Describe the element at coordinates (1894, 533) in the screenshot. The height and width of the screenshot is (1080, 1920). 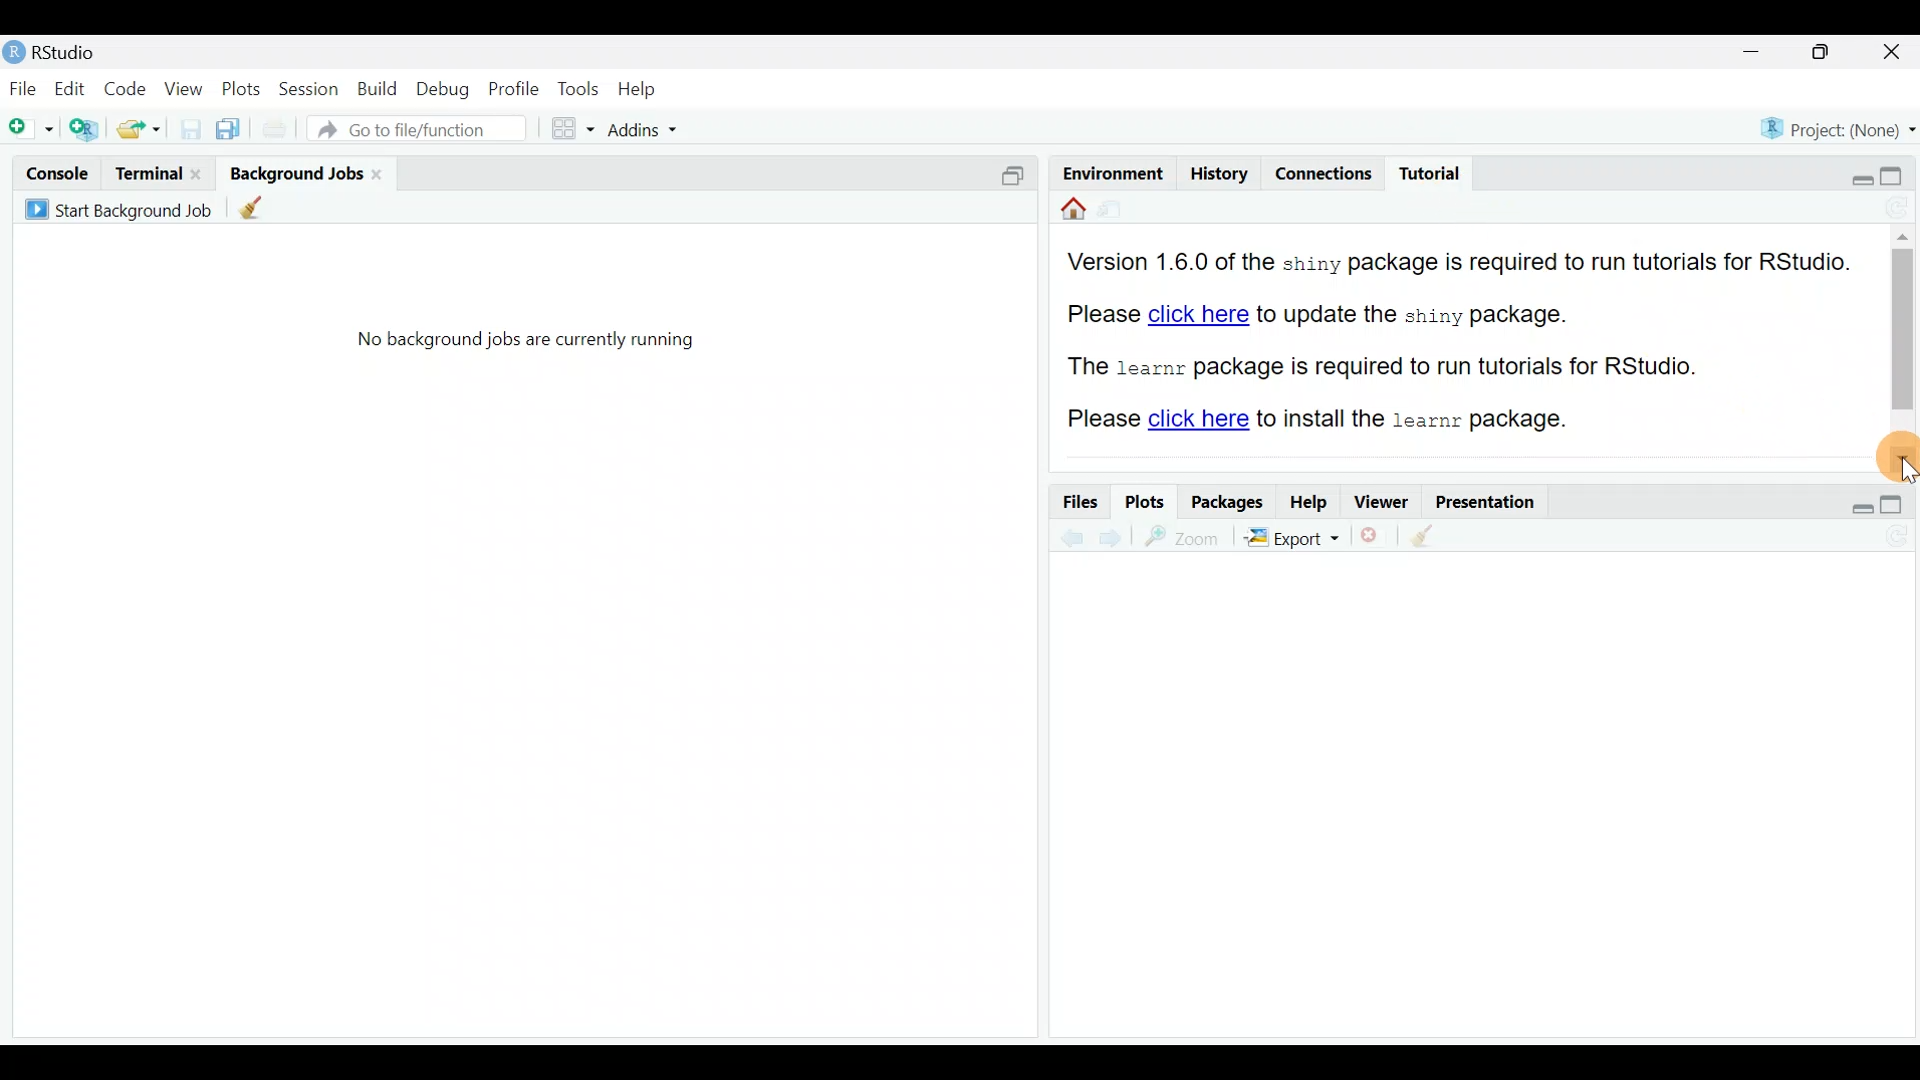
I see `Refresh current plot` at that location.